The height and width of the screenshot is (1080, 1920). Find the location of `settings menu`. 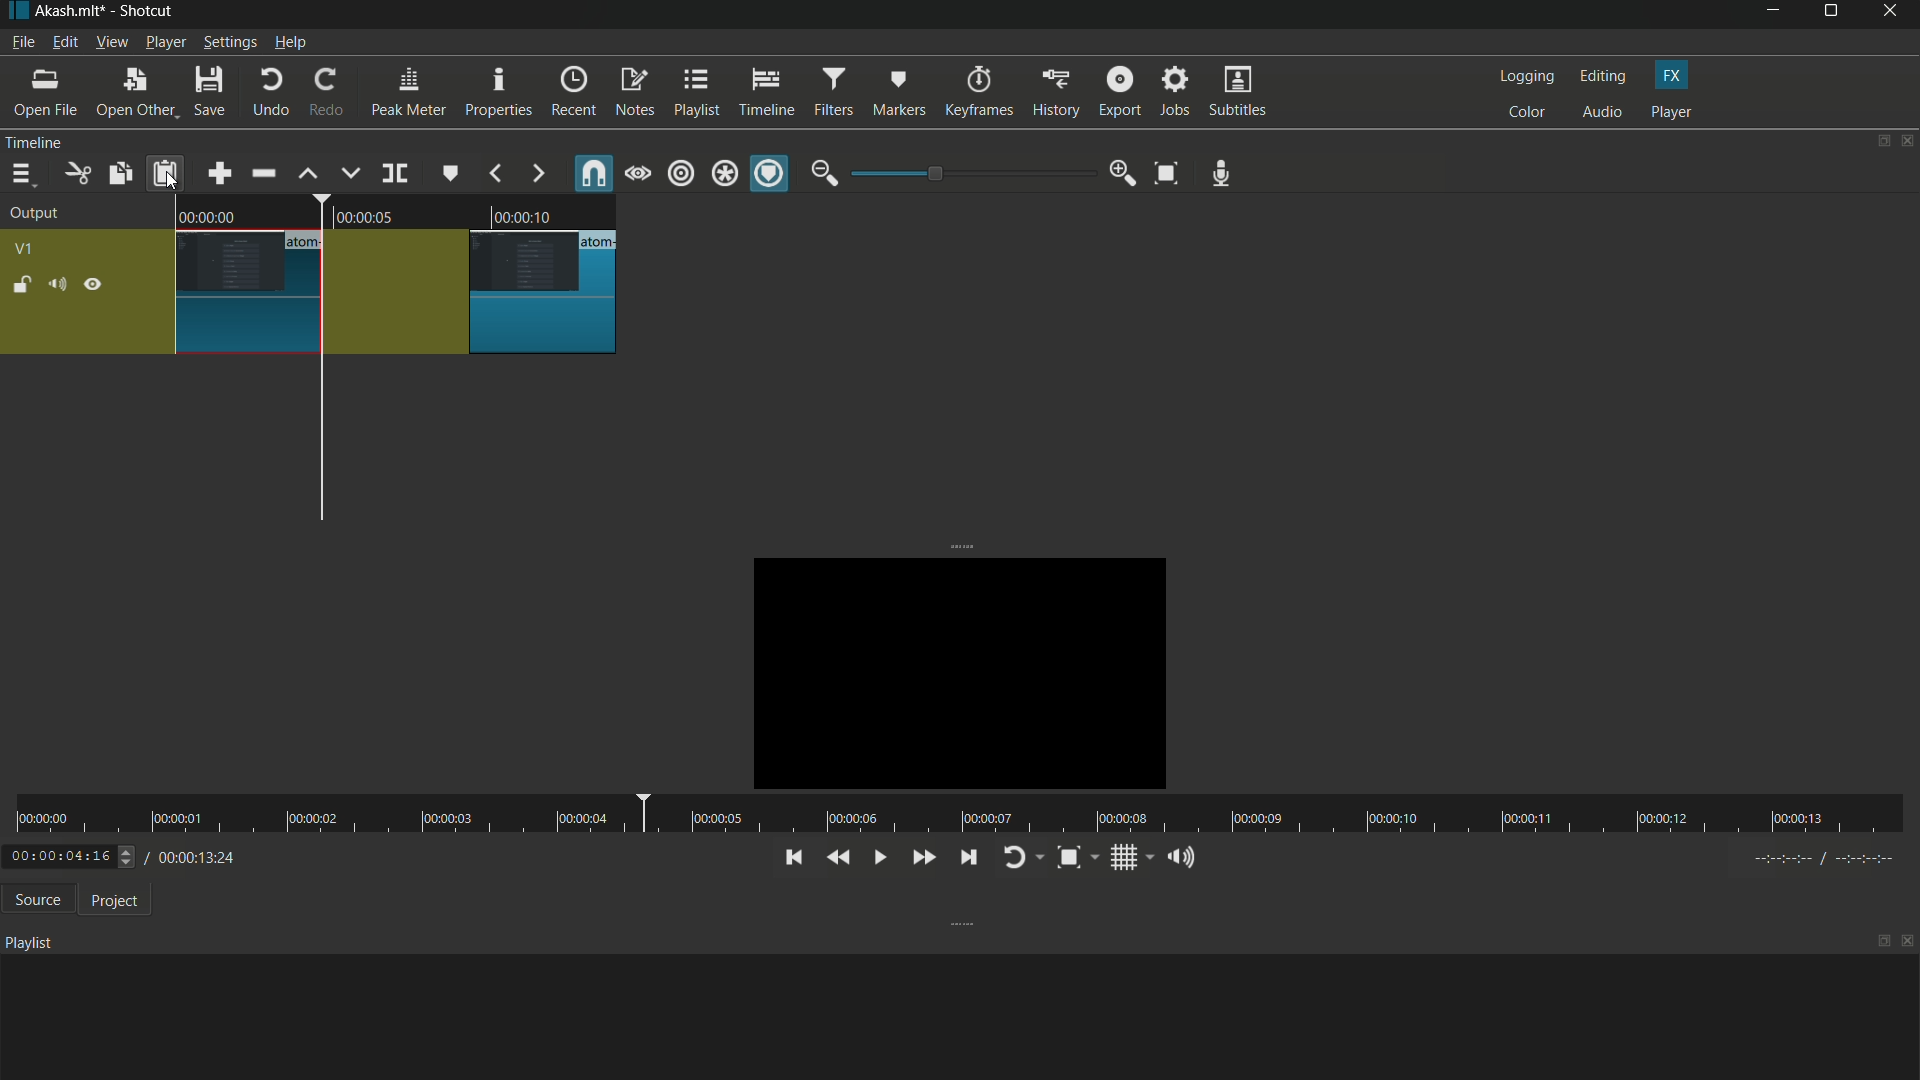

settings menu is located at coordinates (229, 42).